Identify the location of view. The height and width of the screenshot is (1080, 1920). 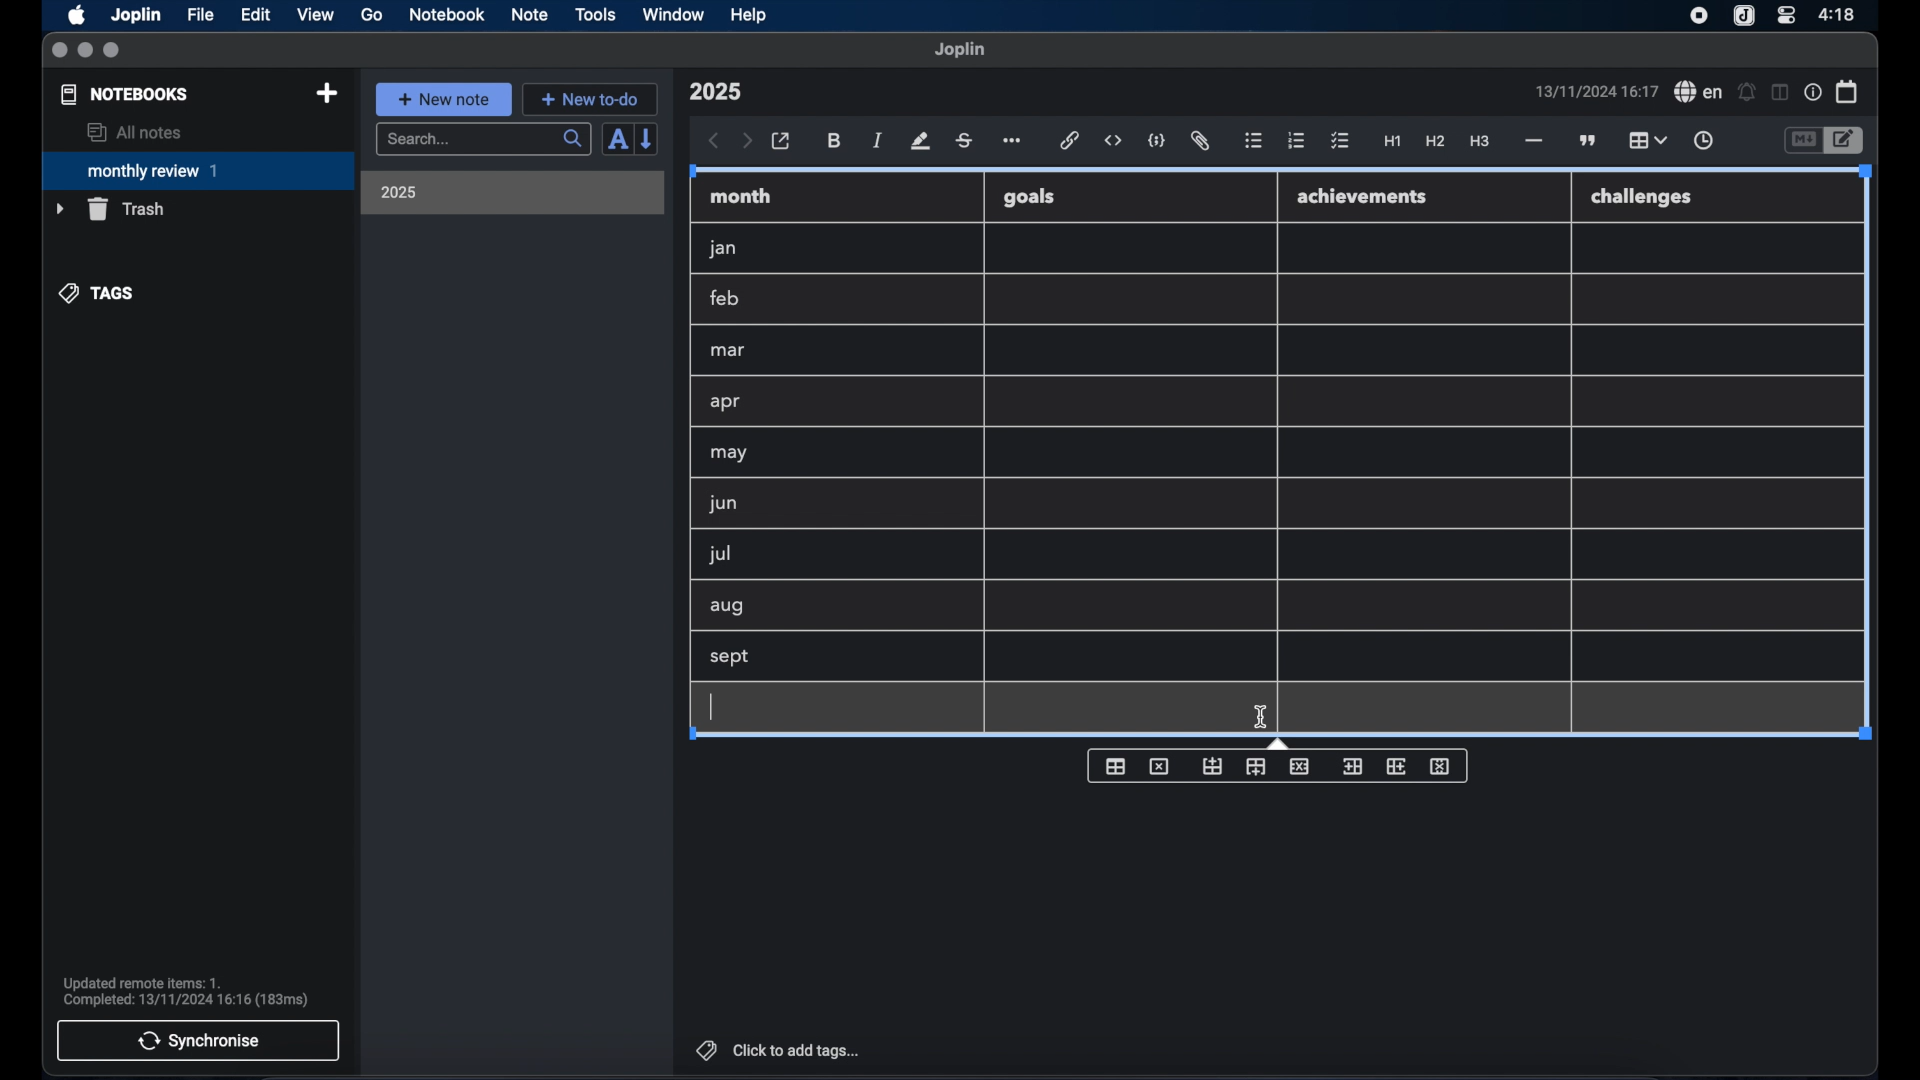
(315, 15).